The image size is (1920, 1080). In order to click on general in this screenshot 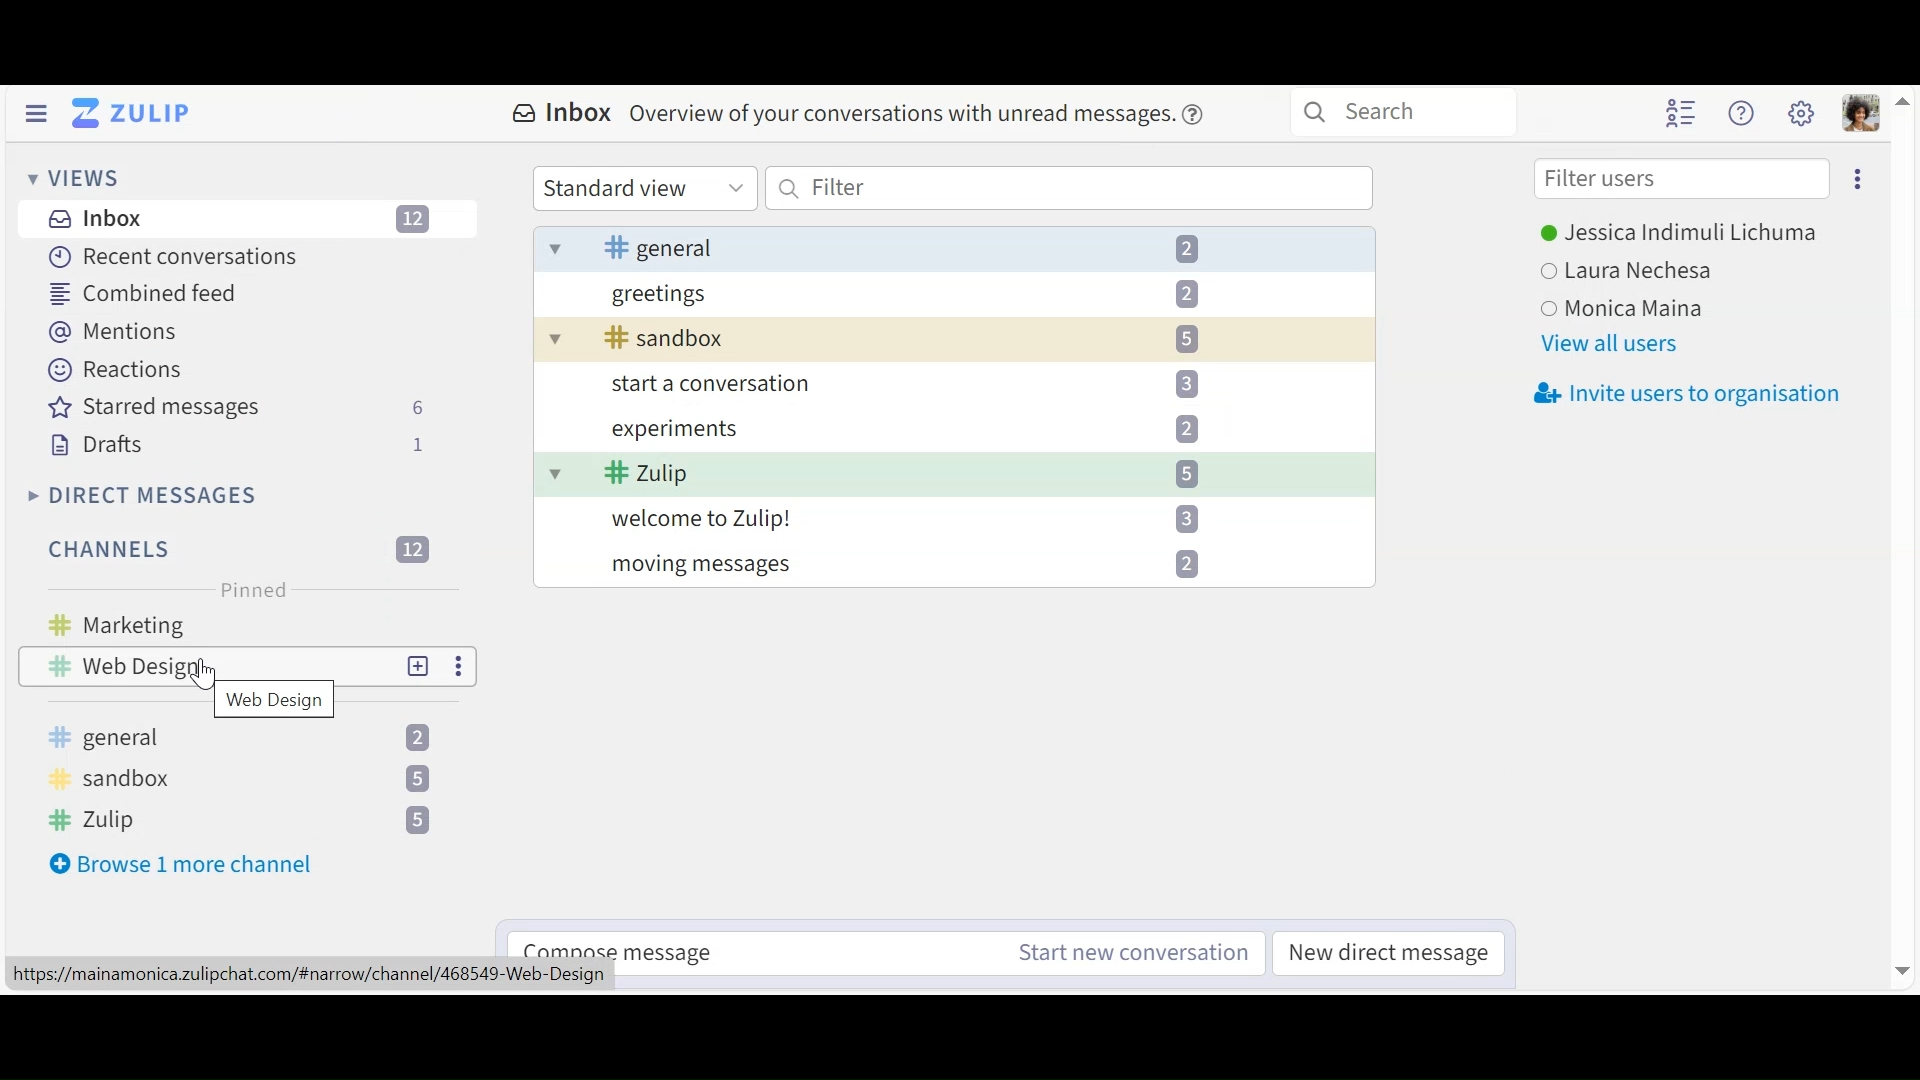, I will do `click(959, 242)`.